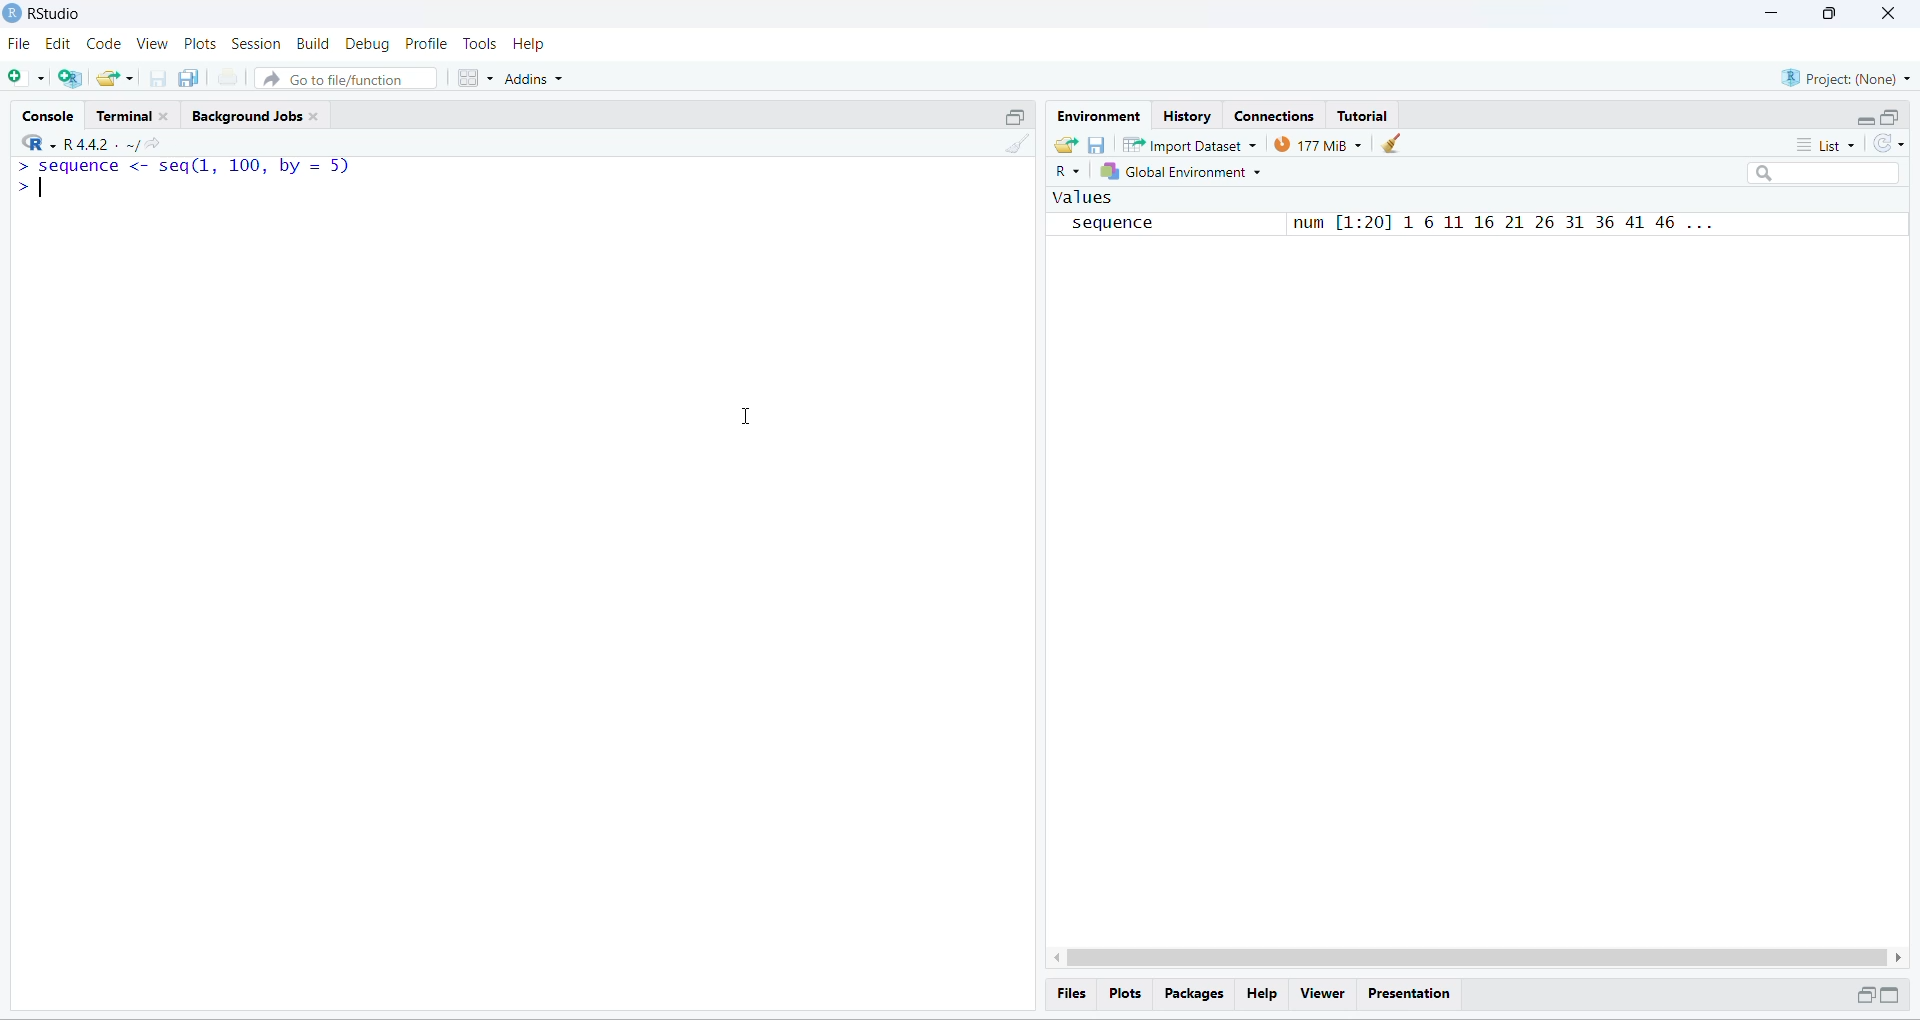  What do you see at coordinates (100, 145) in the screenshot?
I see `R 4.4.2 ~/` at bounding box center [100, 145].